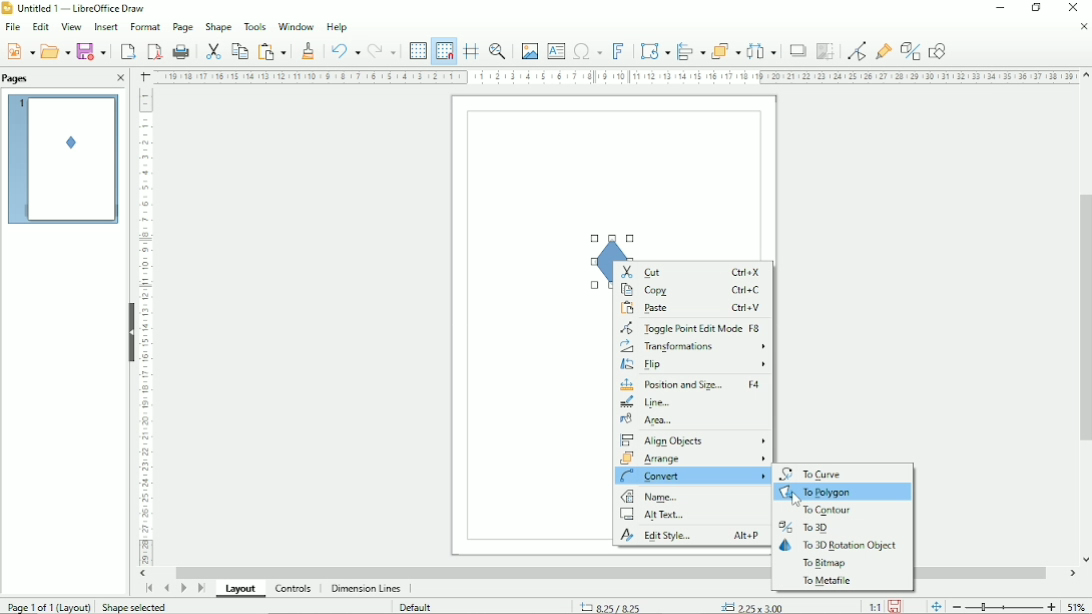 The image size is (1092, 614). Describe the element at coordinates (692, 309) in the screenshot. I see `Paste` at that location.